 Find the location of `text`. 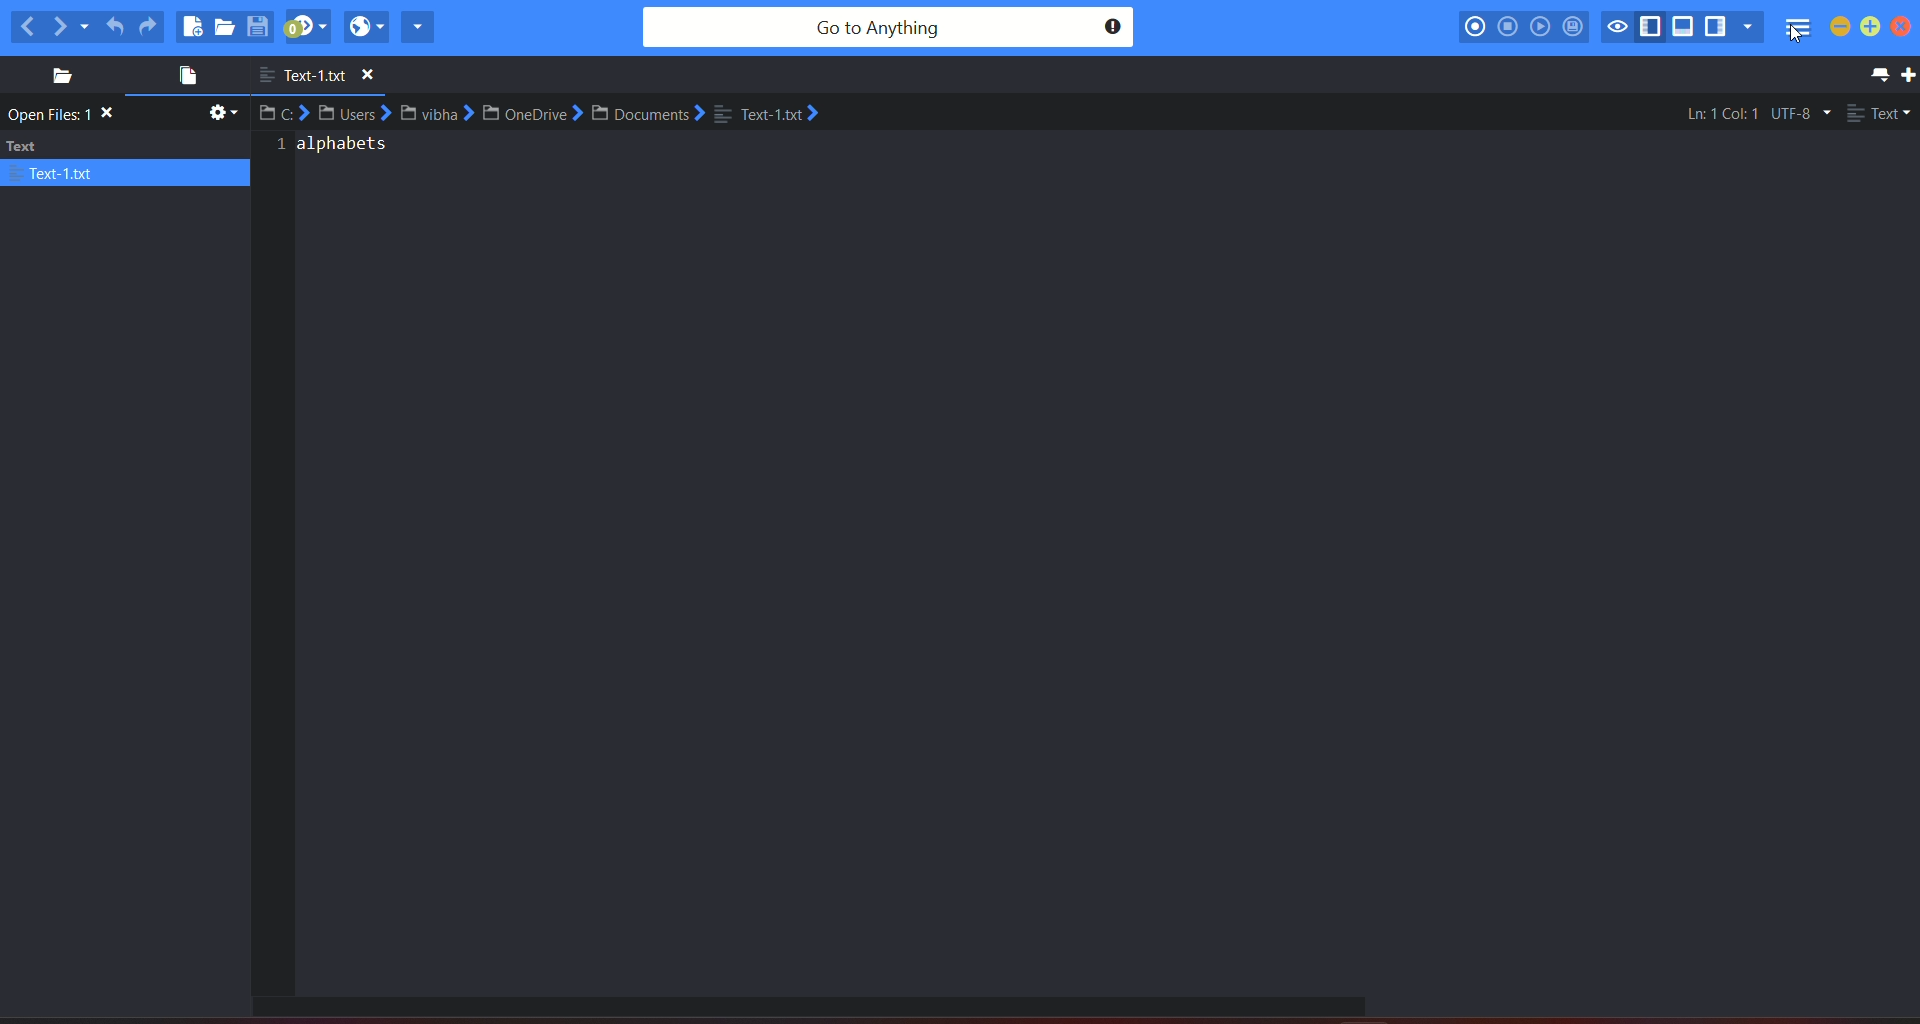

text is located at coordinates (126, 159).